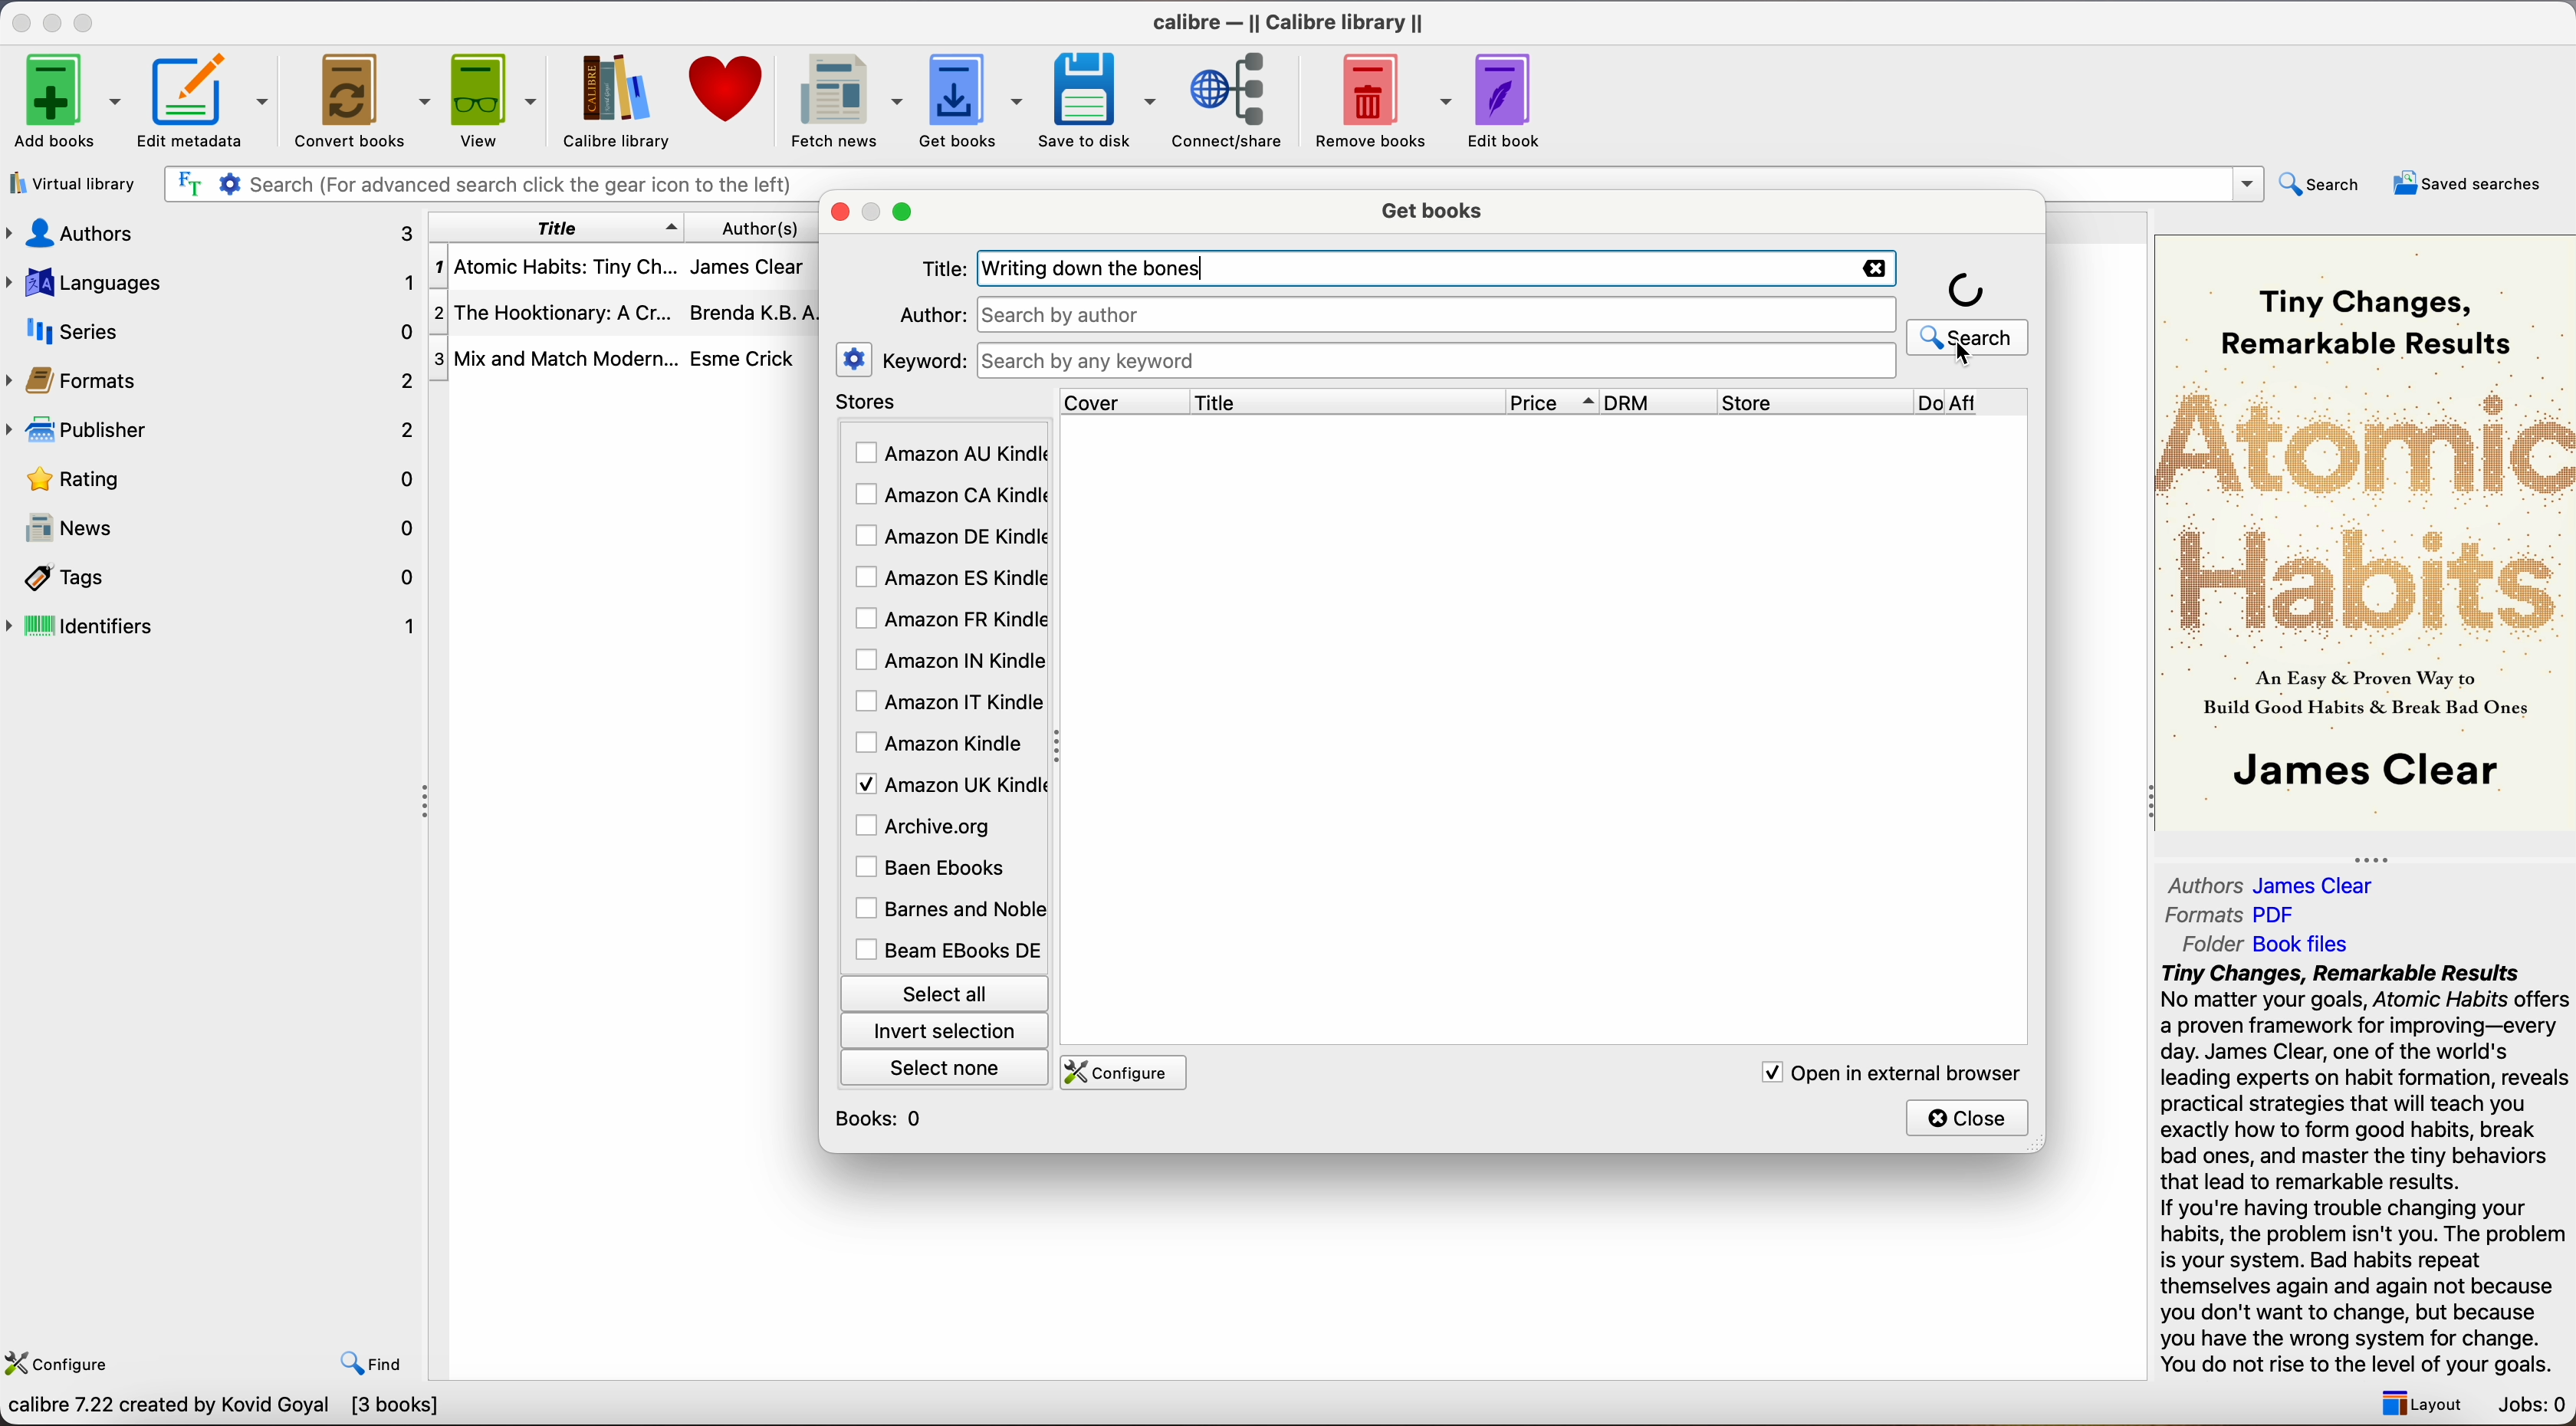  Describe the element at coordinates (56, 21) in the screenshot. I see `minimize` at that location.